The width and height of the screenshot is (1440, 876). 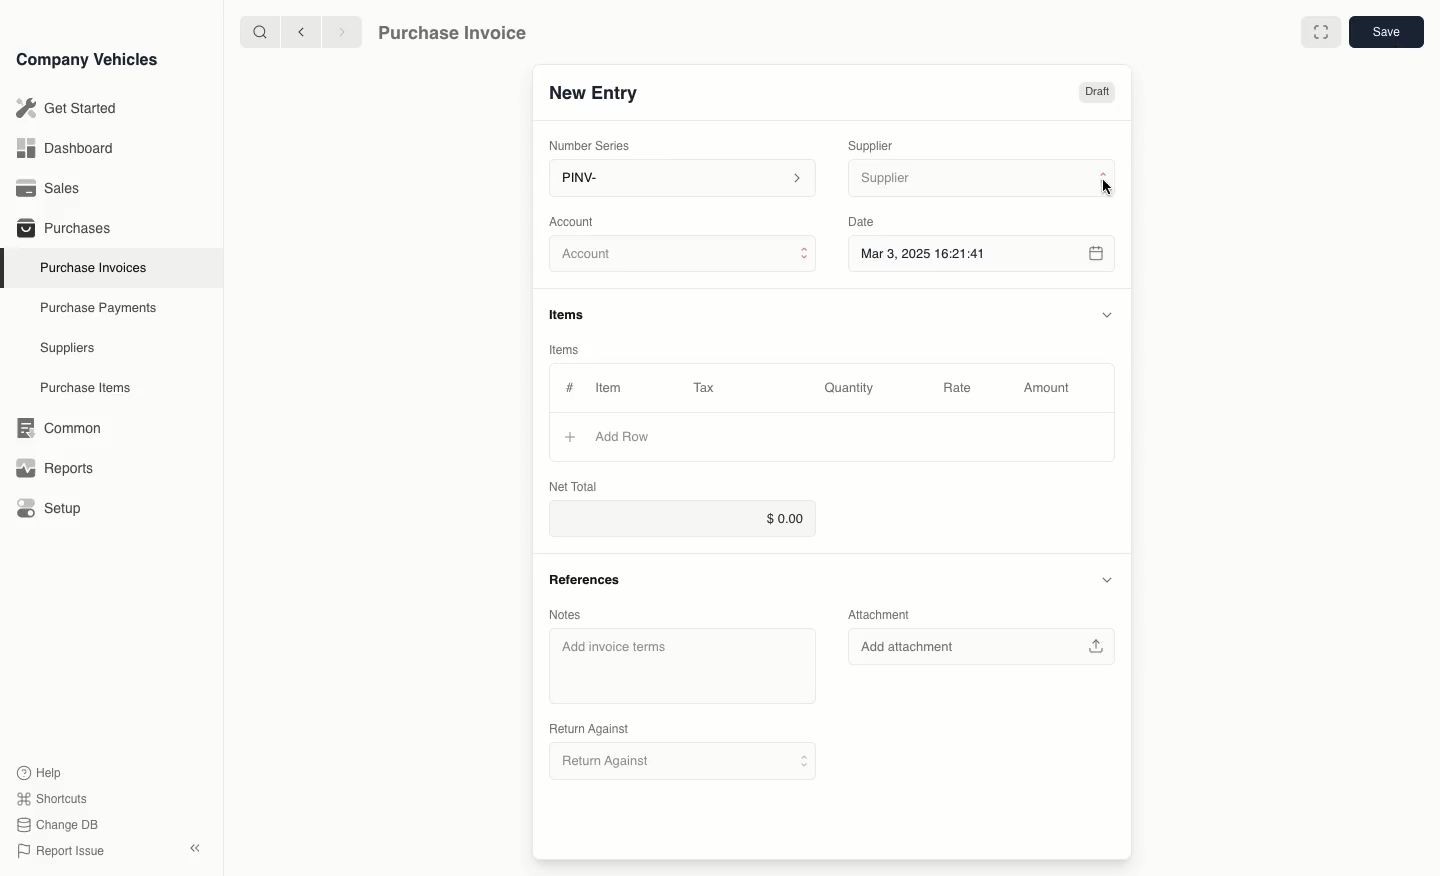 I want to click on Get Started, so click(x=63, y=108).